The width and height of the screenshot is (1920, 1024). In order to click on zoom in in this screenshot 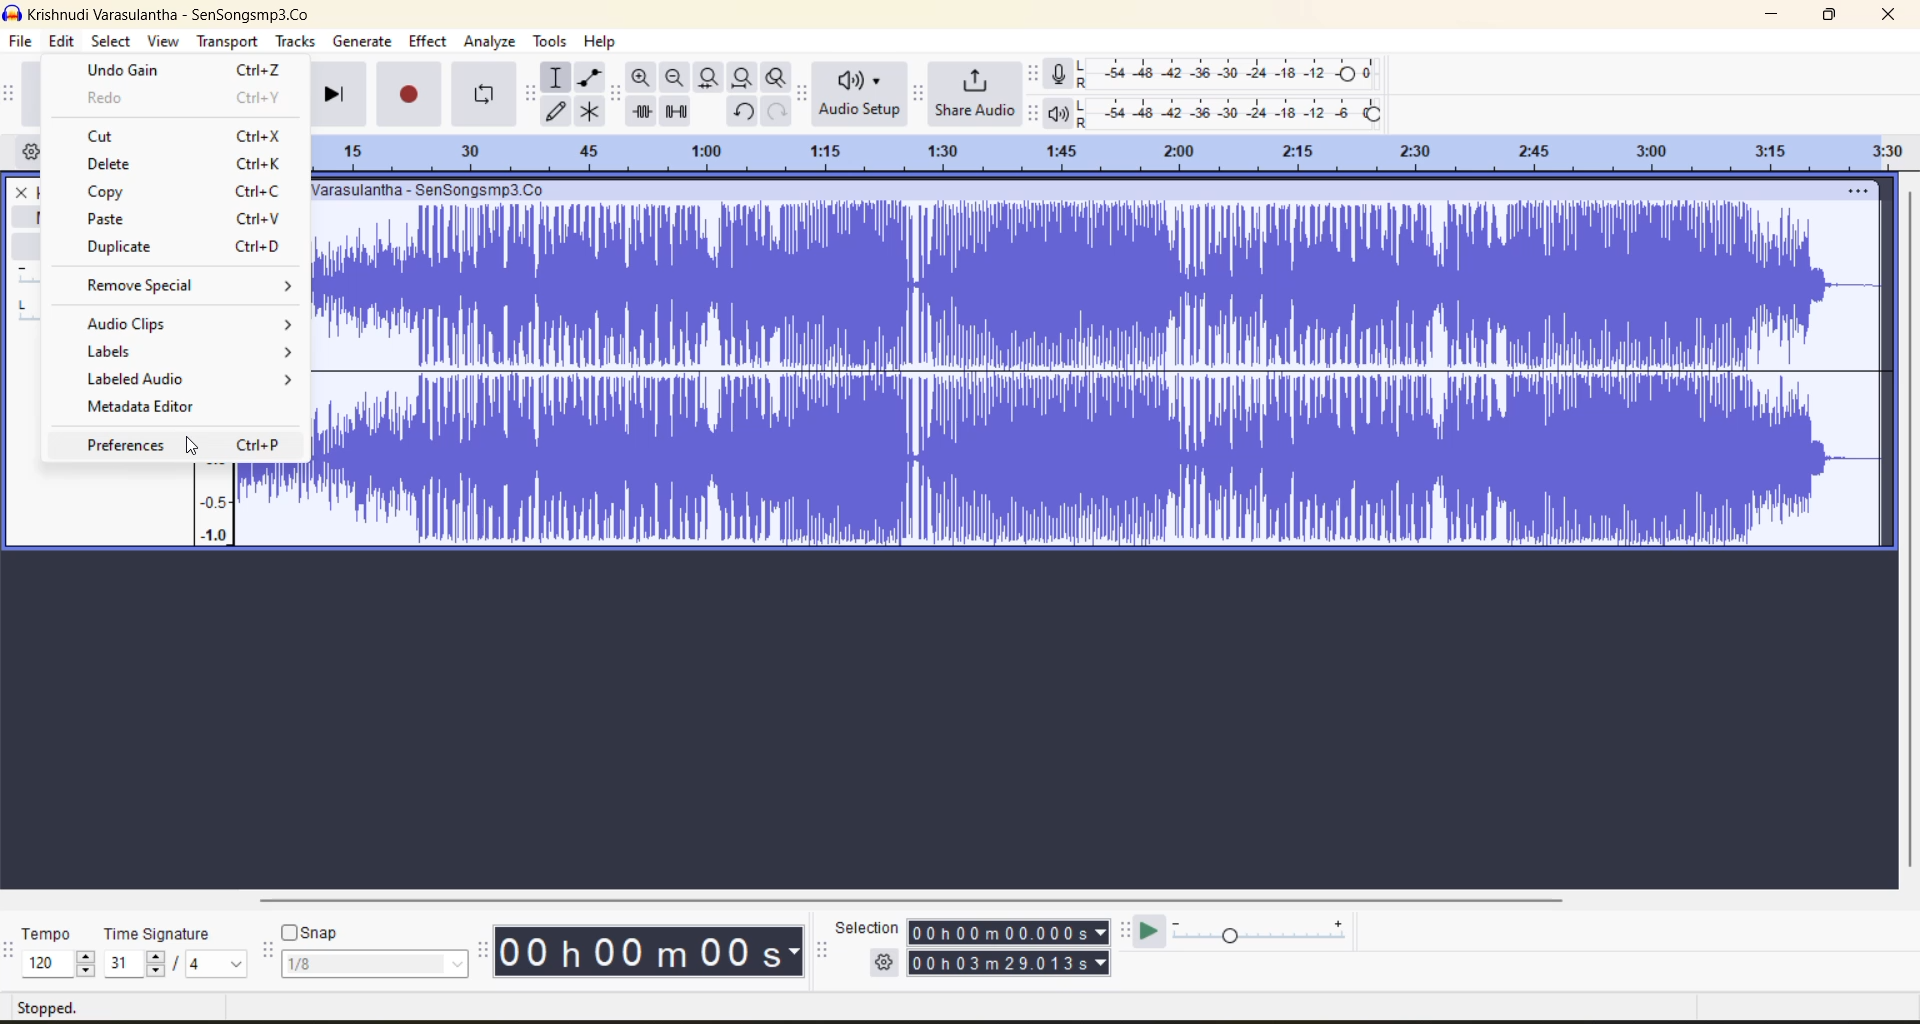, I will do `click(641, 78)`.